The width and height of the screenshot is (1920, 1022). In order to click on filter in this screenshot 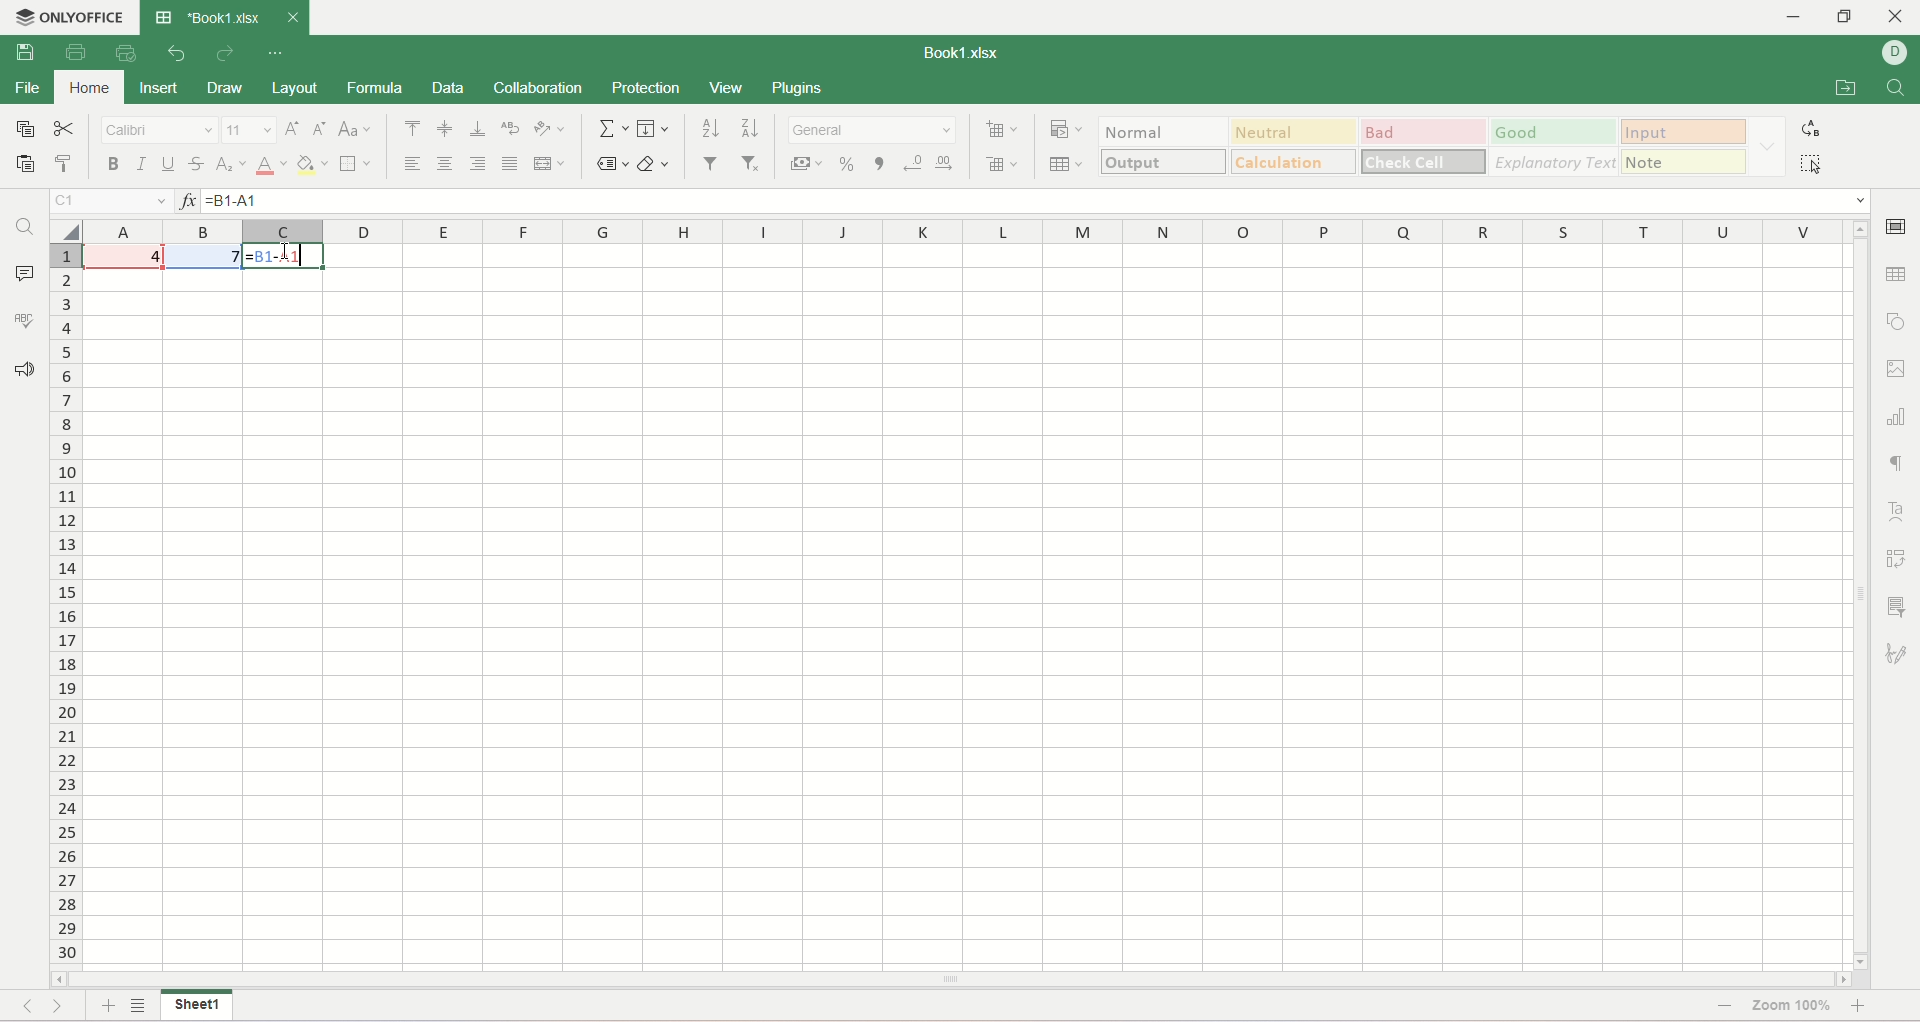, I will do `click(711, 164)`.